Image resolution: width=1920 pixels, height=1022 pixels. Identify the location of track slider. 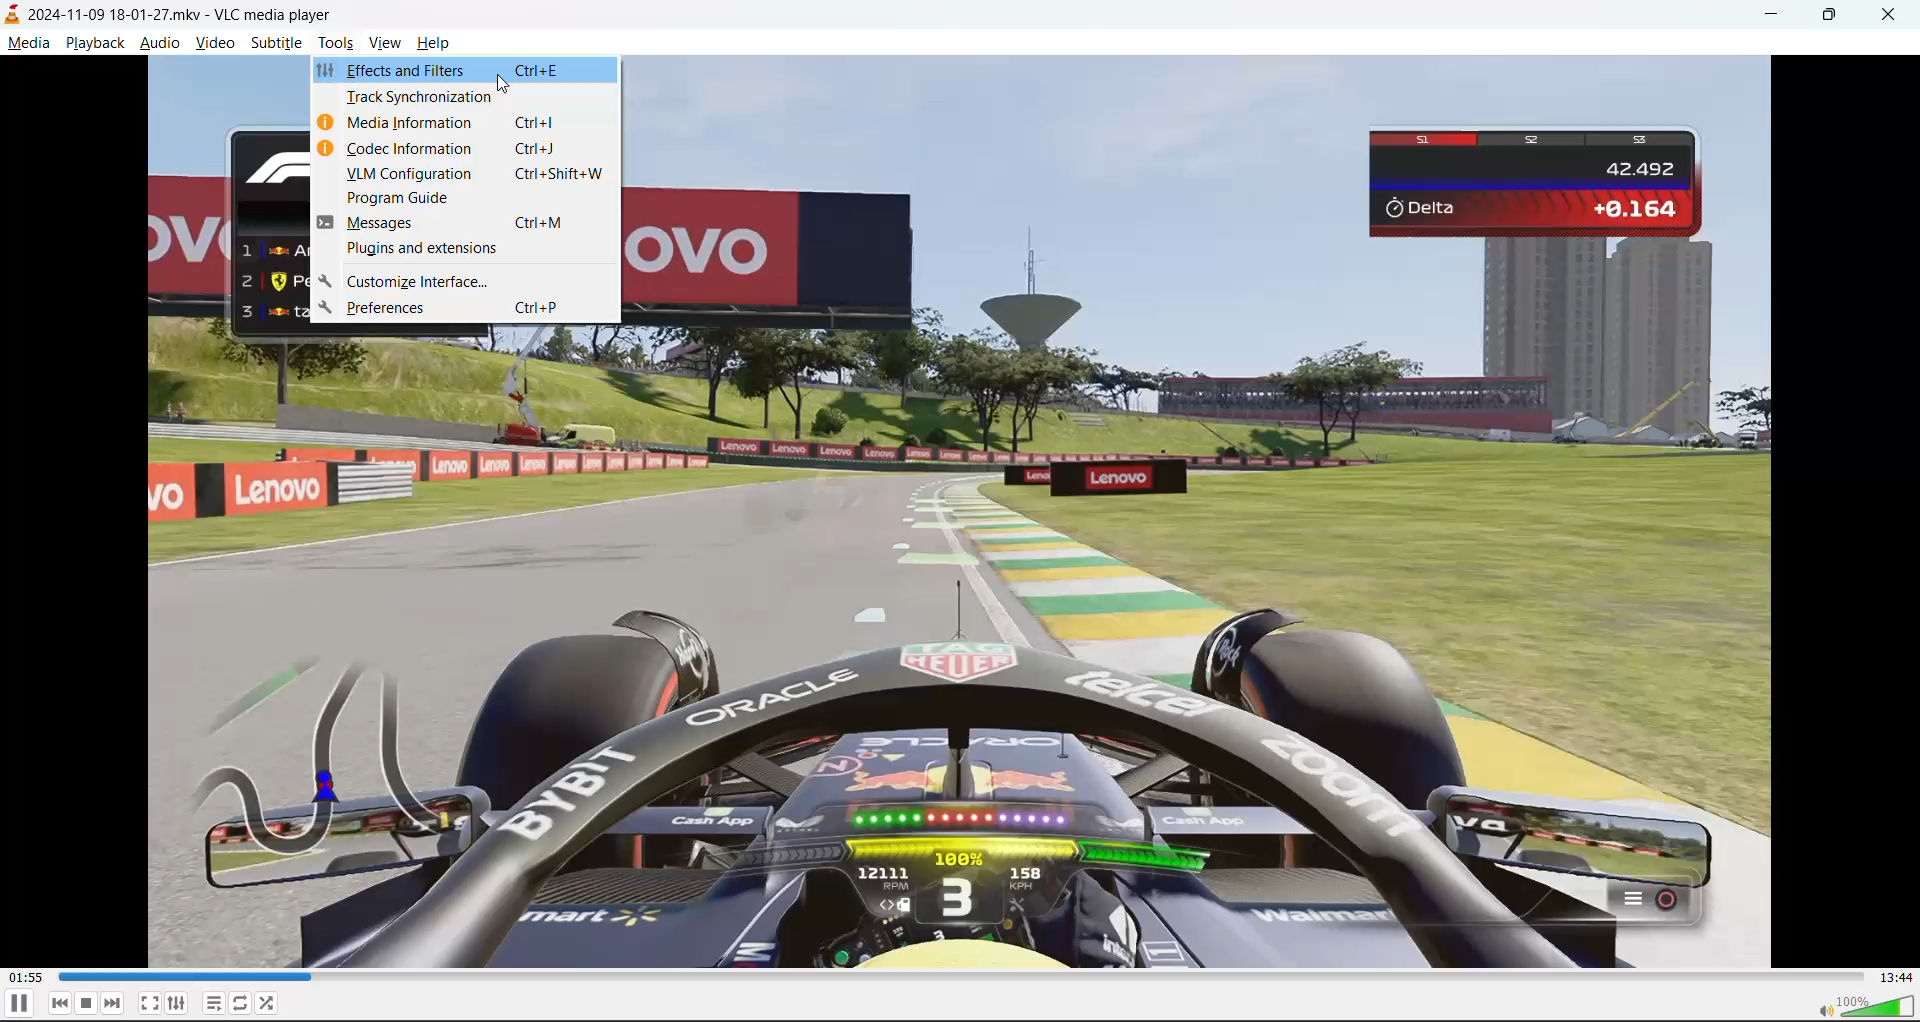
(958, 977).